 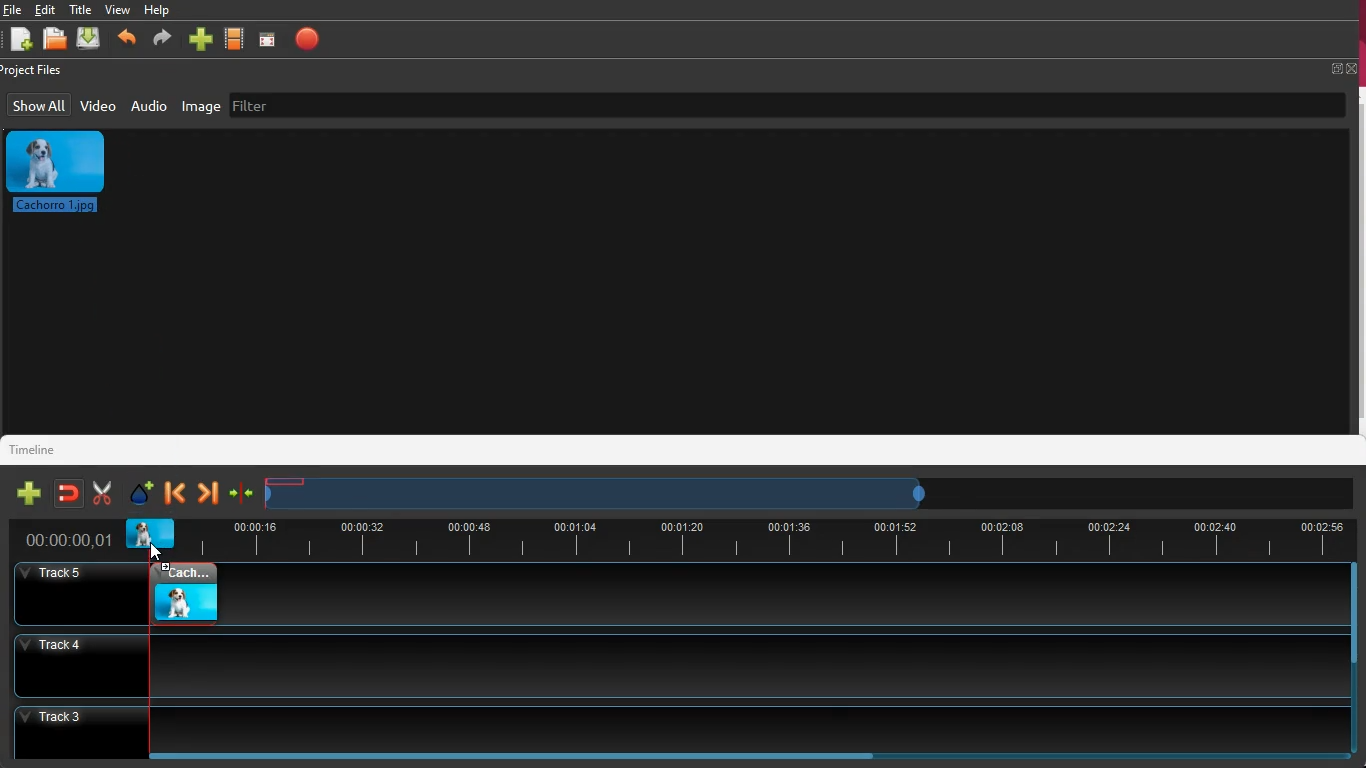 What do you see at coordinates (11, 11) in the screenshot?
I see `file` at bounding box center [11, 11].